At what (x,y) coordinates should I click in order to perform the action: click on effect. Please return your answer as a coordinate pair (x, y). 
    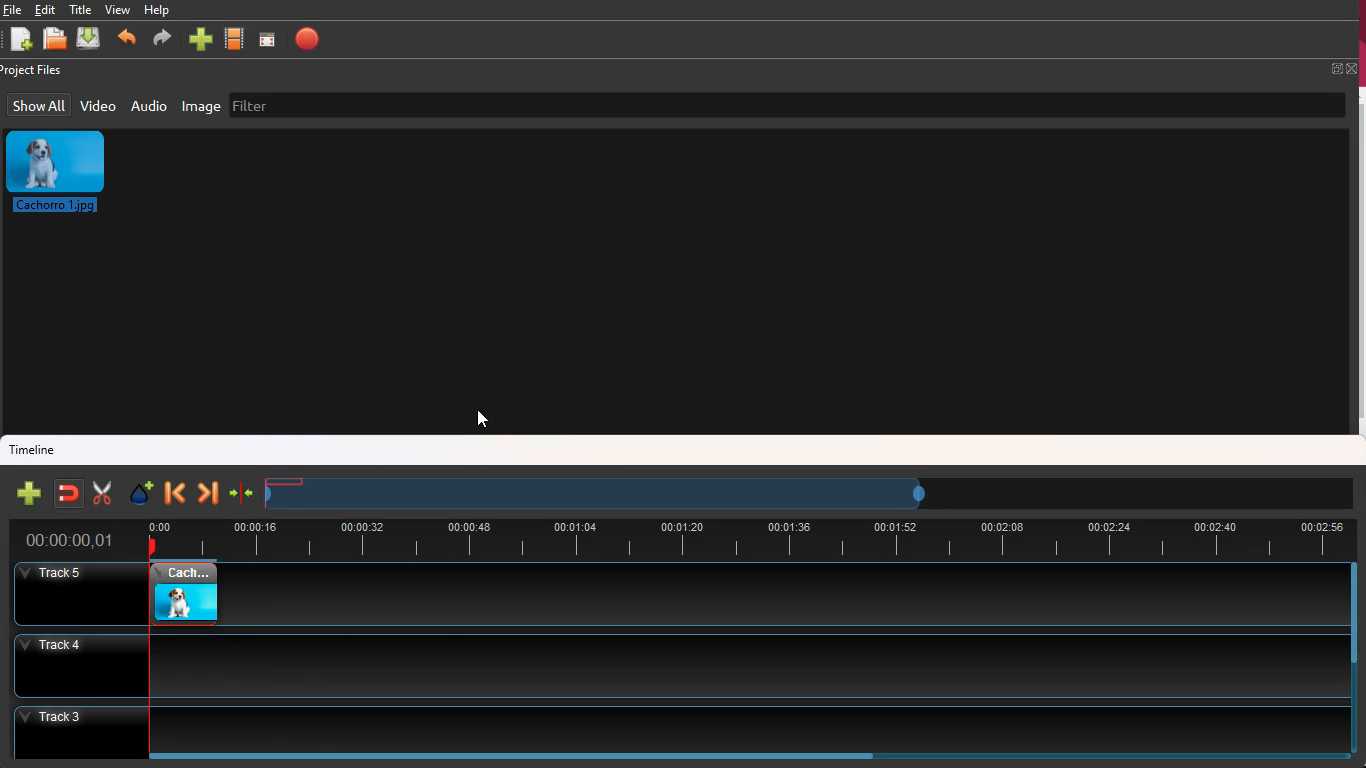
    Looking at the image, I should click on (140, 492).